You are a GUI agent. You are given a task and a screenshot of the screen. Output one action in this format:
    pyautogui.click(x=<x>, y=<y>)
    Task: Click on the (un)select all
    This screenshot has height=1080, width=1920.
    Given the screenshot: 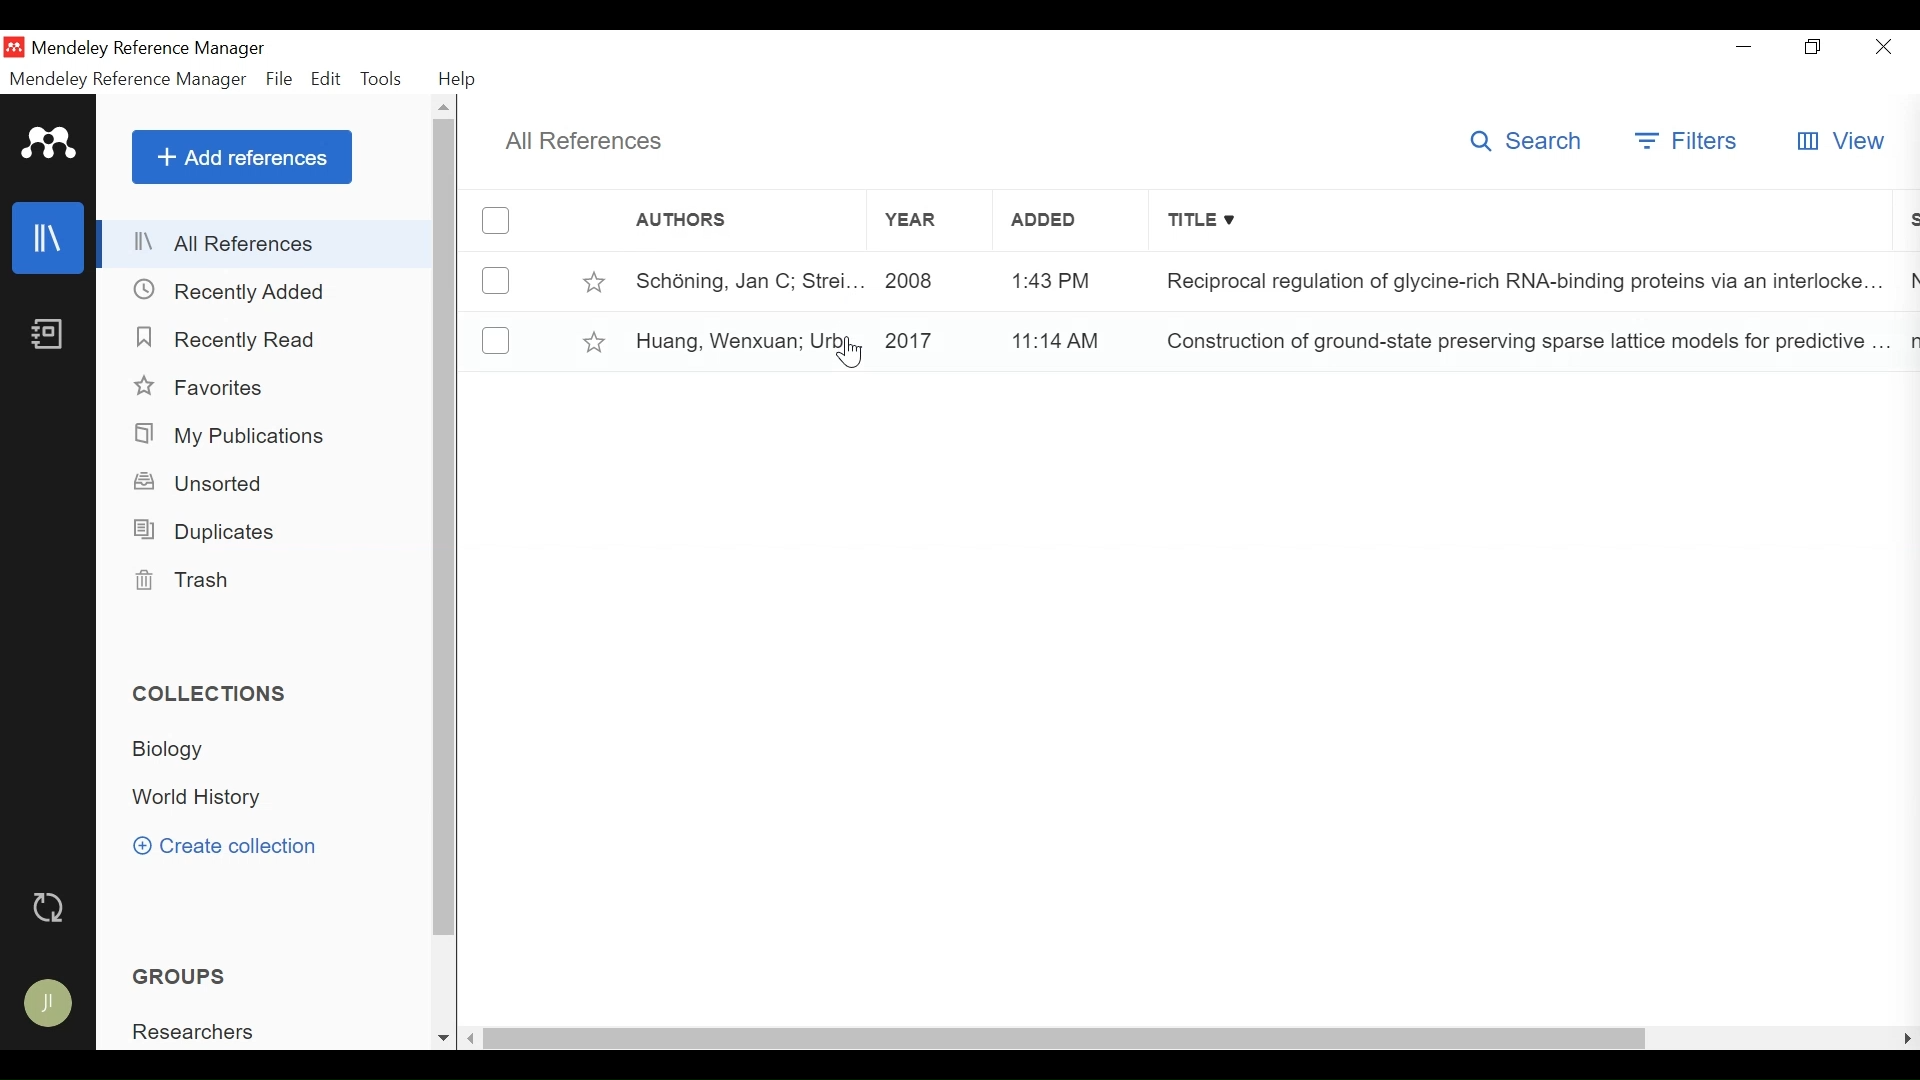 What is the action you would take?
    pyautogui.click(x=496, y=221)
    